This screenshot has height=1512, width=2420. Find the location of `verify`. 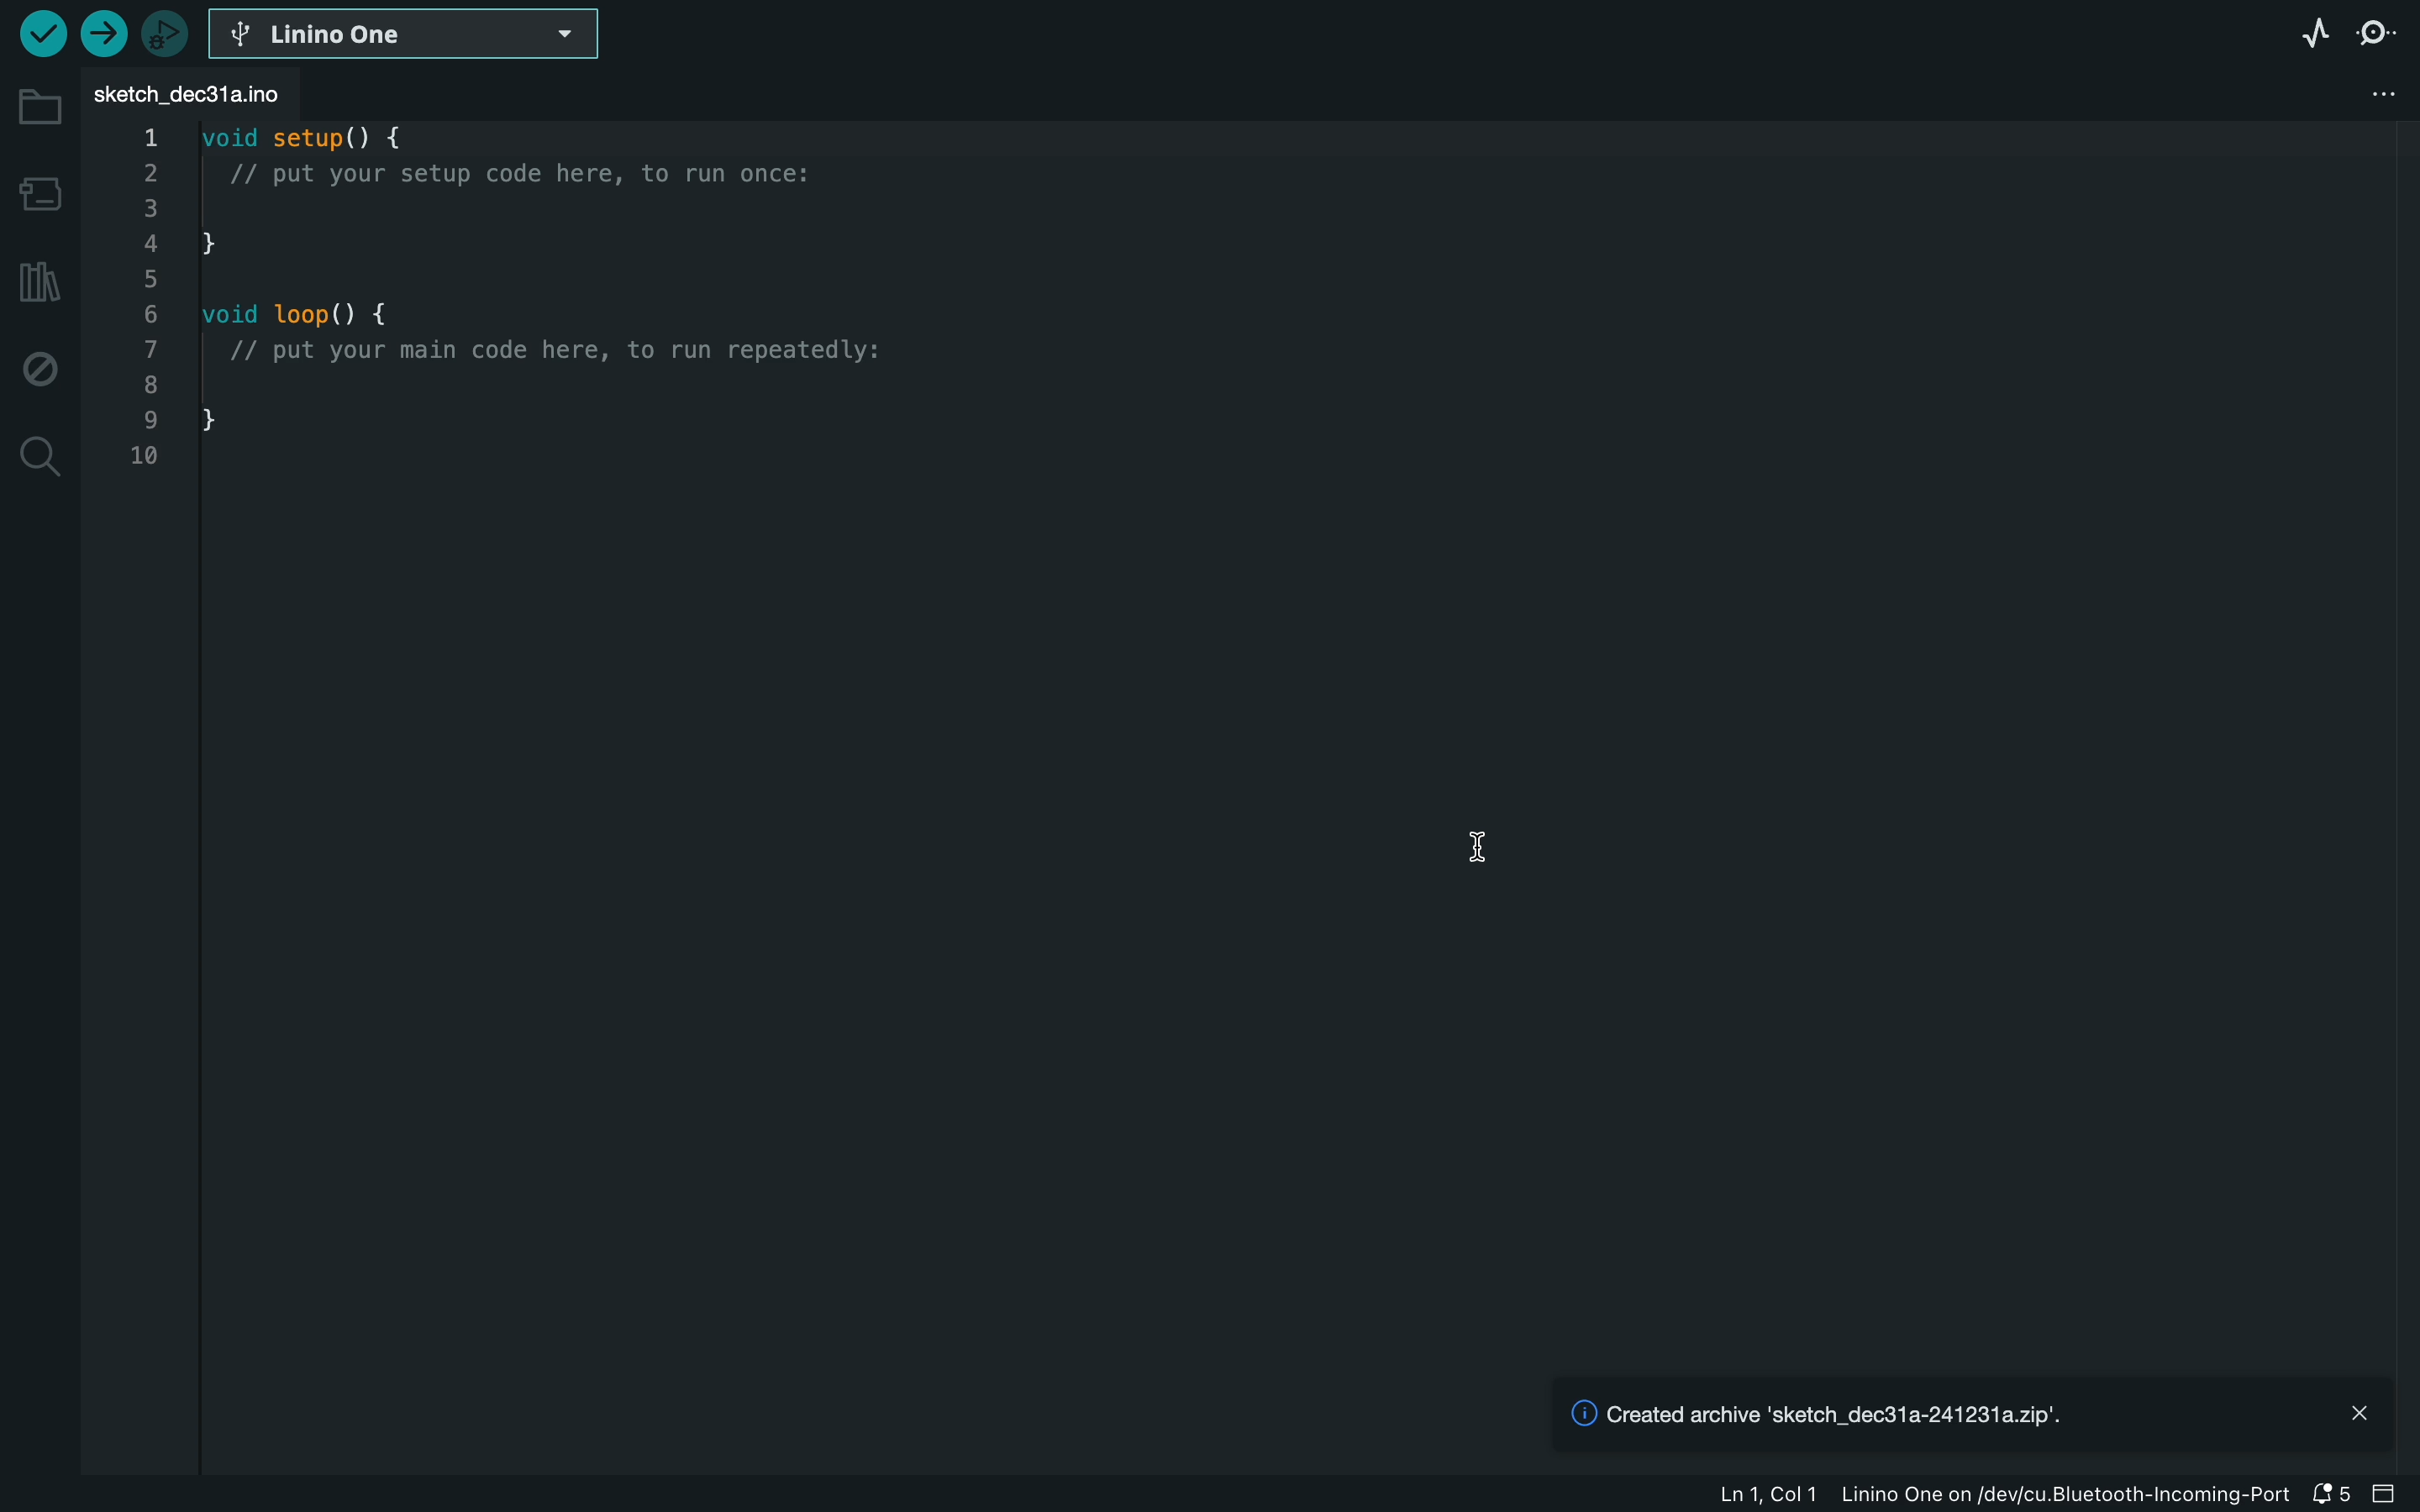

verify is located at coordinates (102, 35).